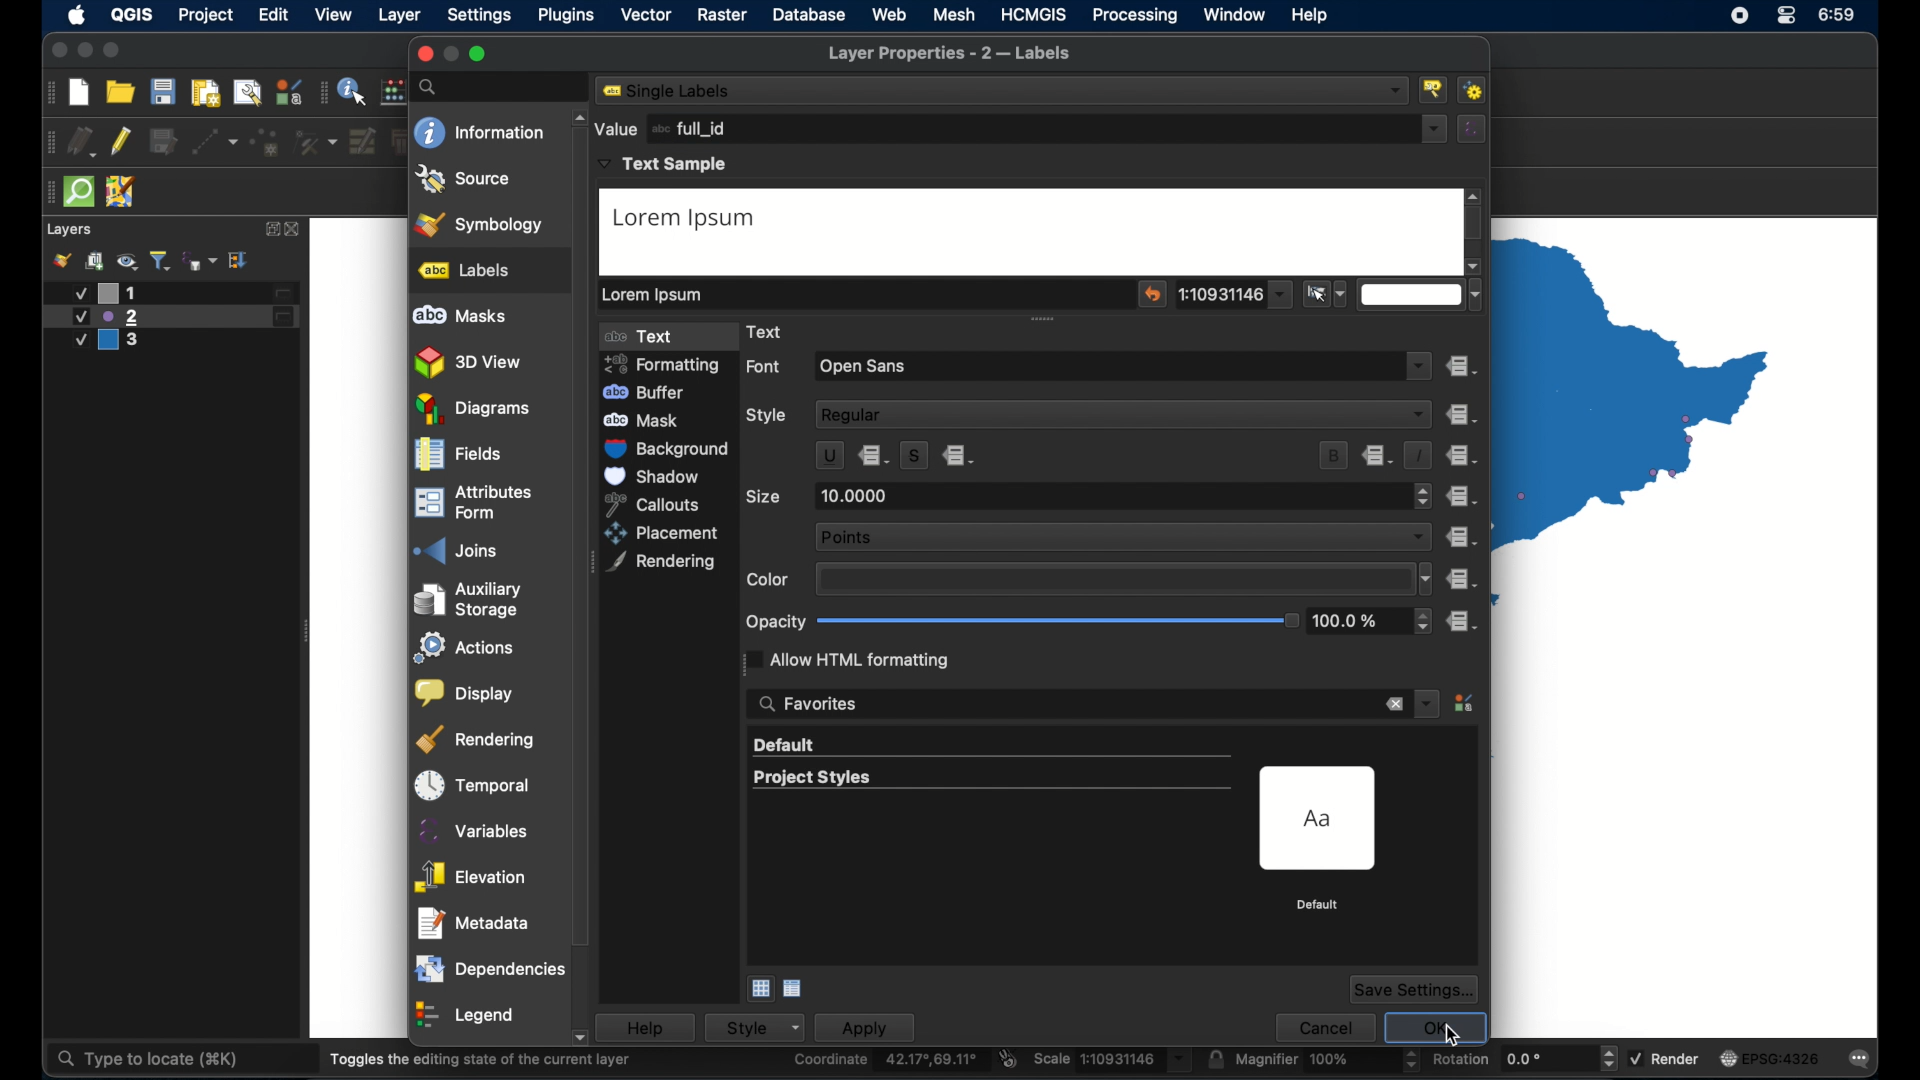  I want to click on digitize  with segment, so click(215, 142).